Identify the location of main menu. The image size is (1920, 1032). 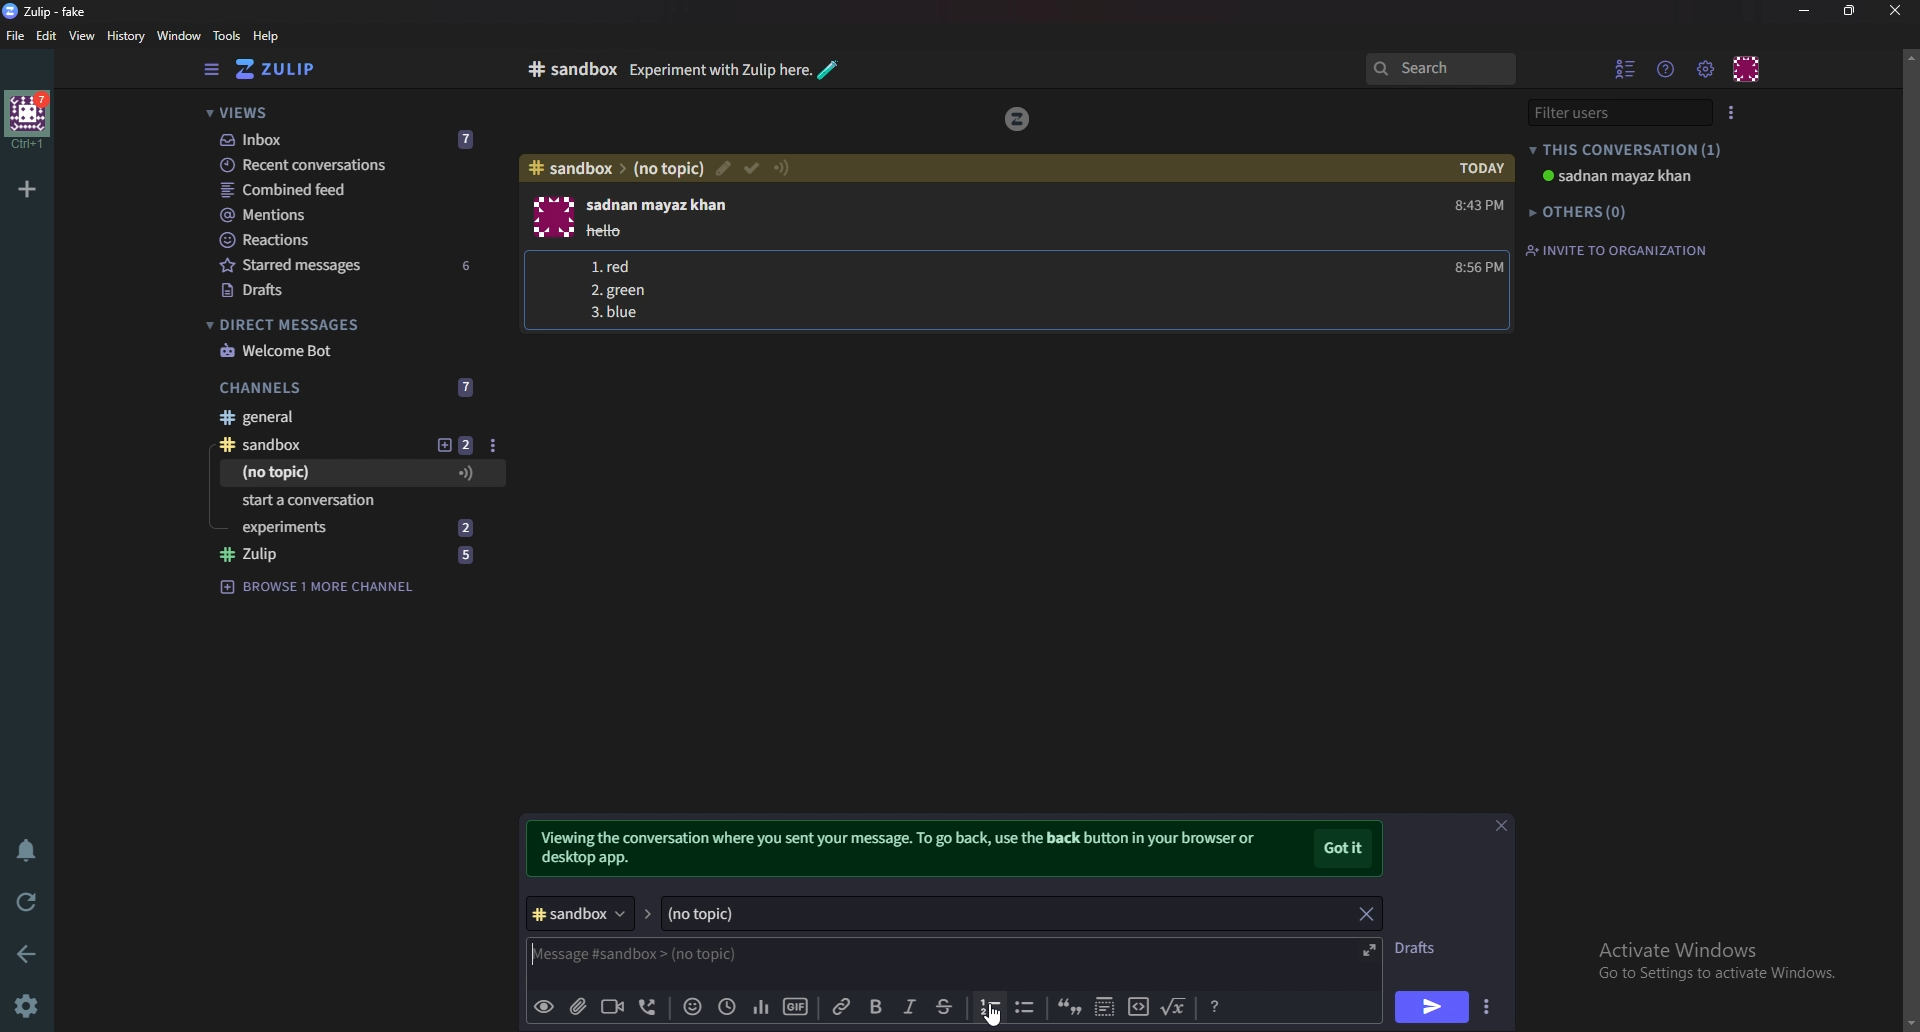
(1707, 68).